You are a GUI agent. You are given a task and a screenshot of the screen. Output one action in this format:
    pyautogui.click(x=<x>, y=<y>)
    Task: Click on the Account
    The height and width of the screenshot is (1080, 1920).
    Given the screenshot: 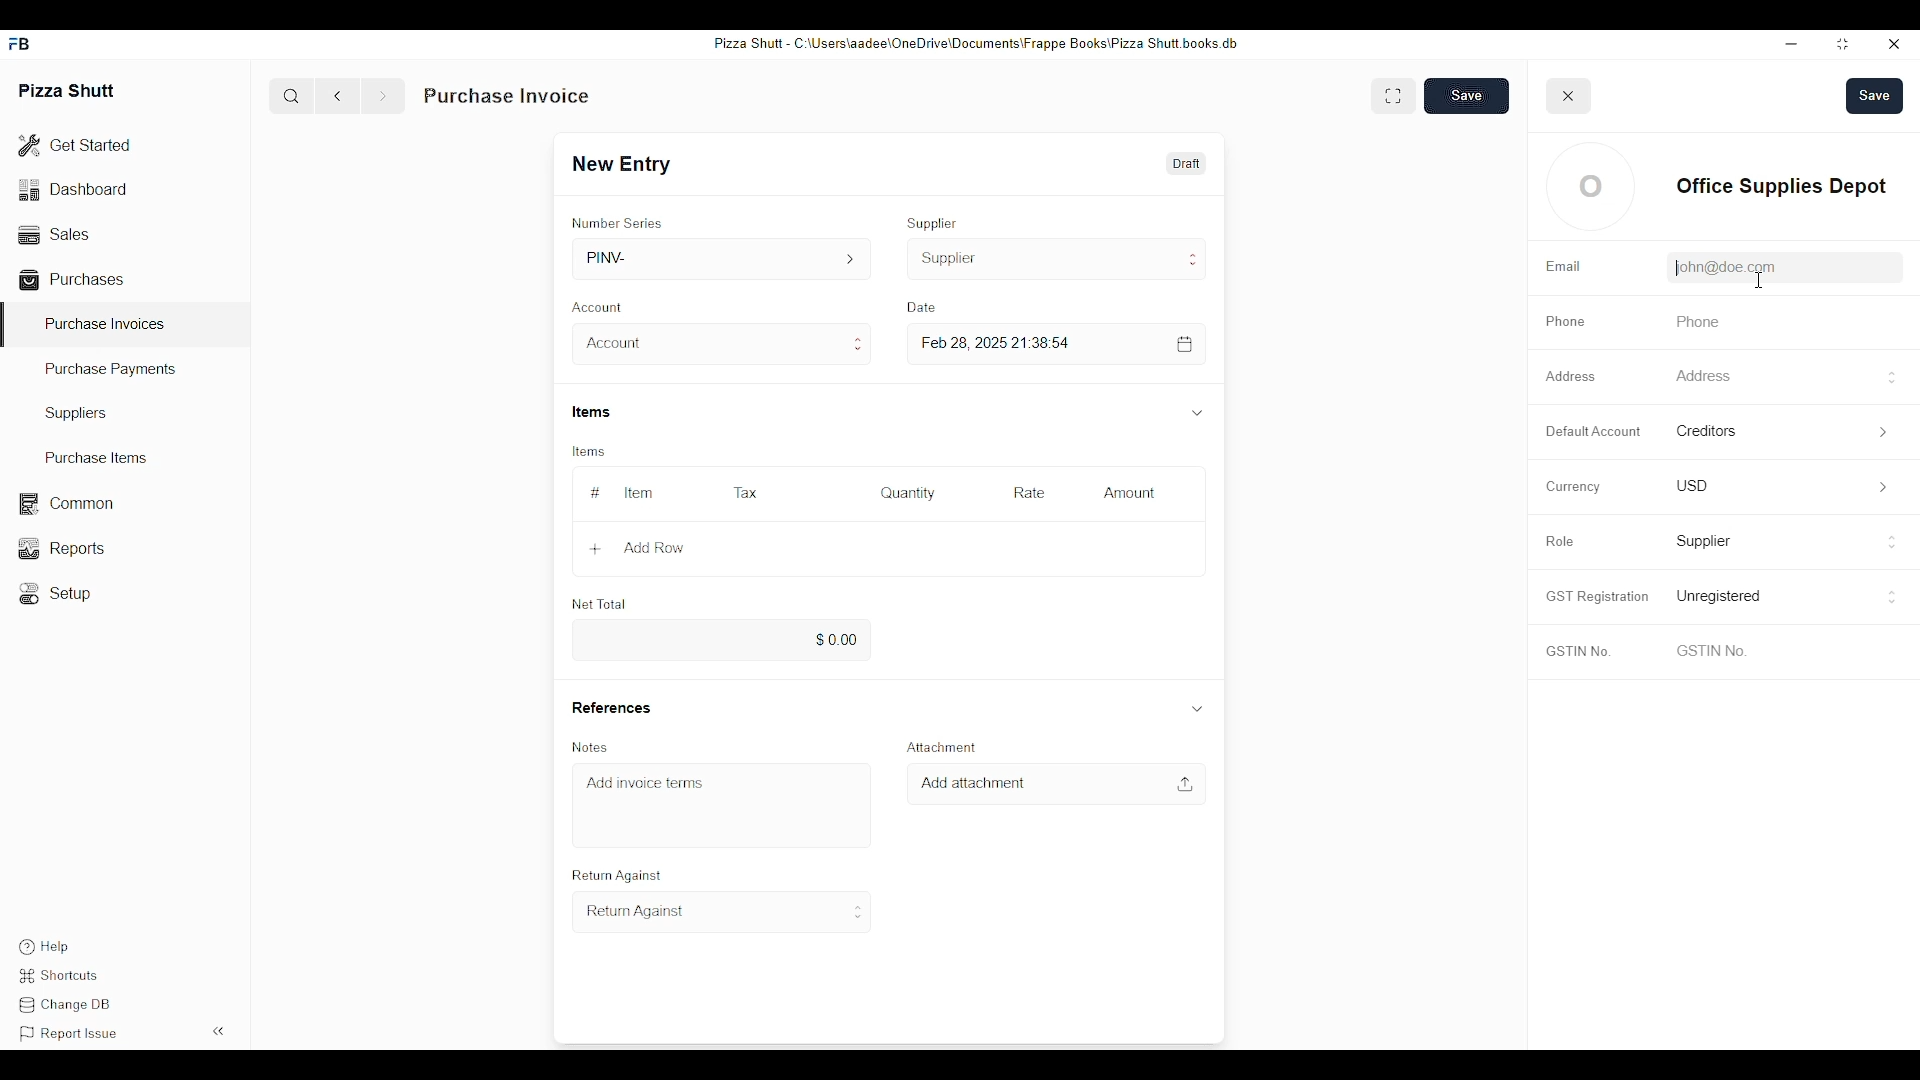 What is the action you would take?
    pyautogui.click(x=601, y=305)
    